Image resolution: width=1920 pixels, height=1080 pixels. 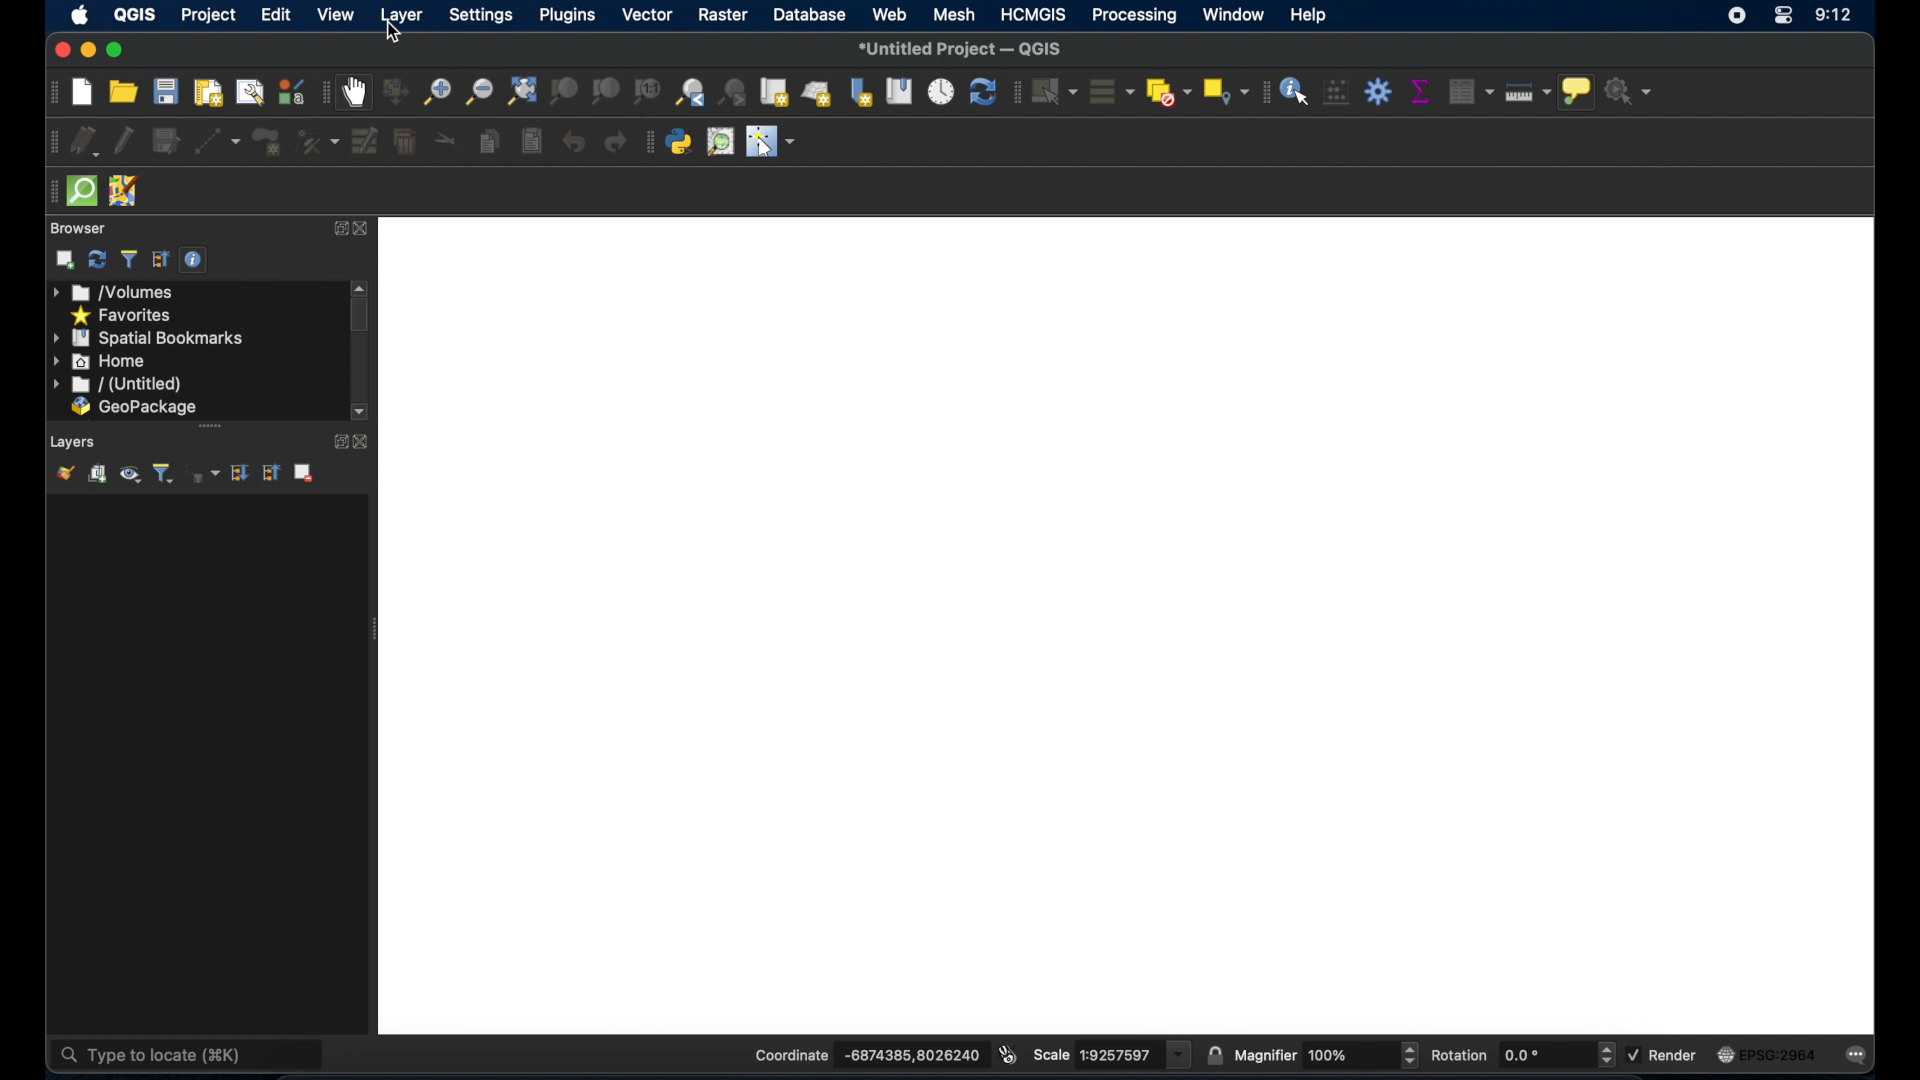 I want to click on scroll arrow, so click(x=362, y=285).